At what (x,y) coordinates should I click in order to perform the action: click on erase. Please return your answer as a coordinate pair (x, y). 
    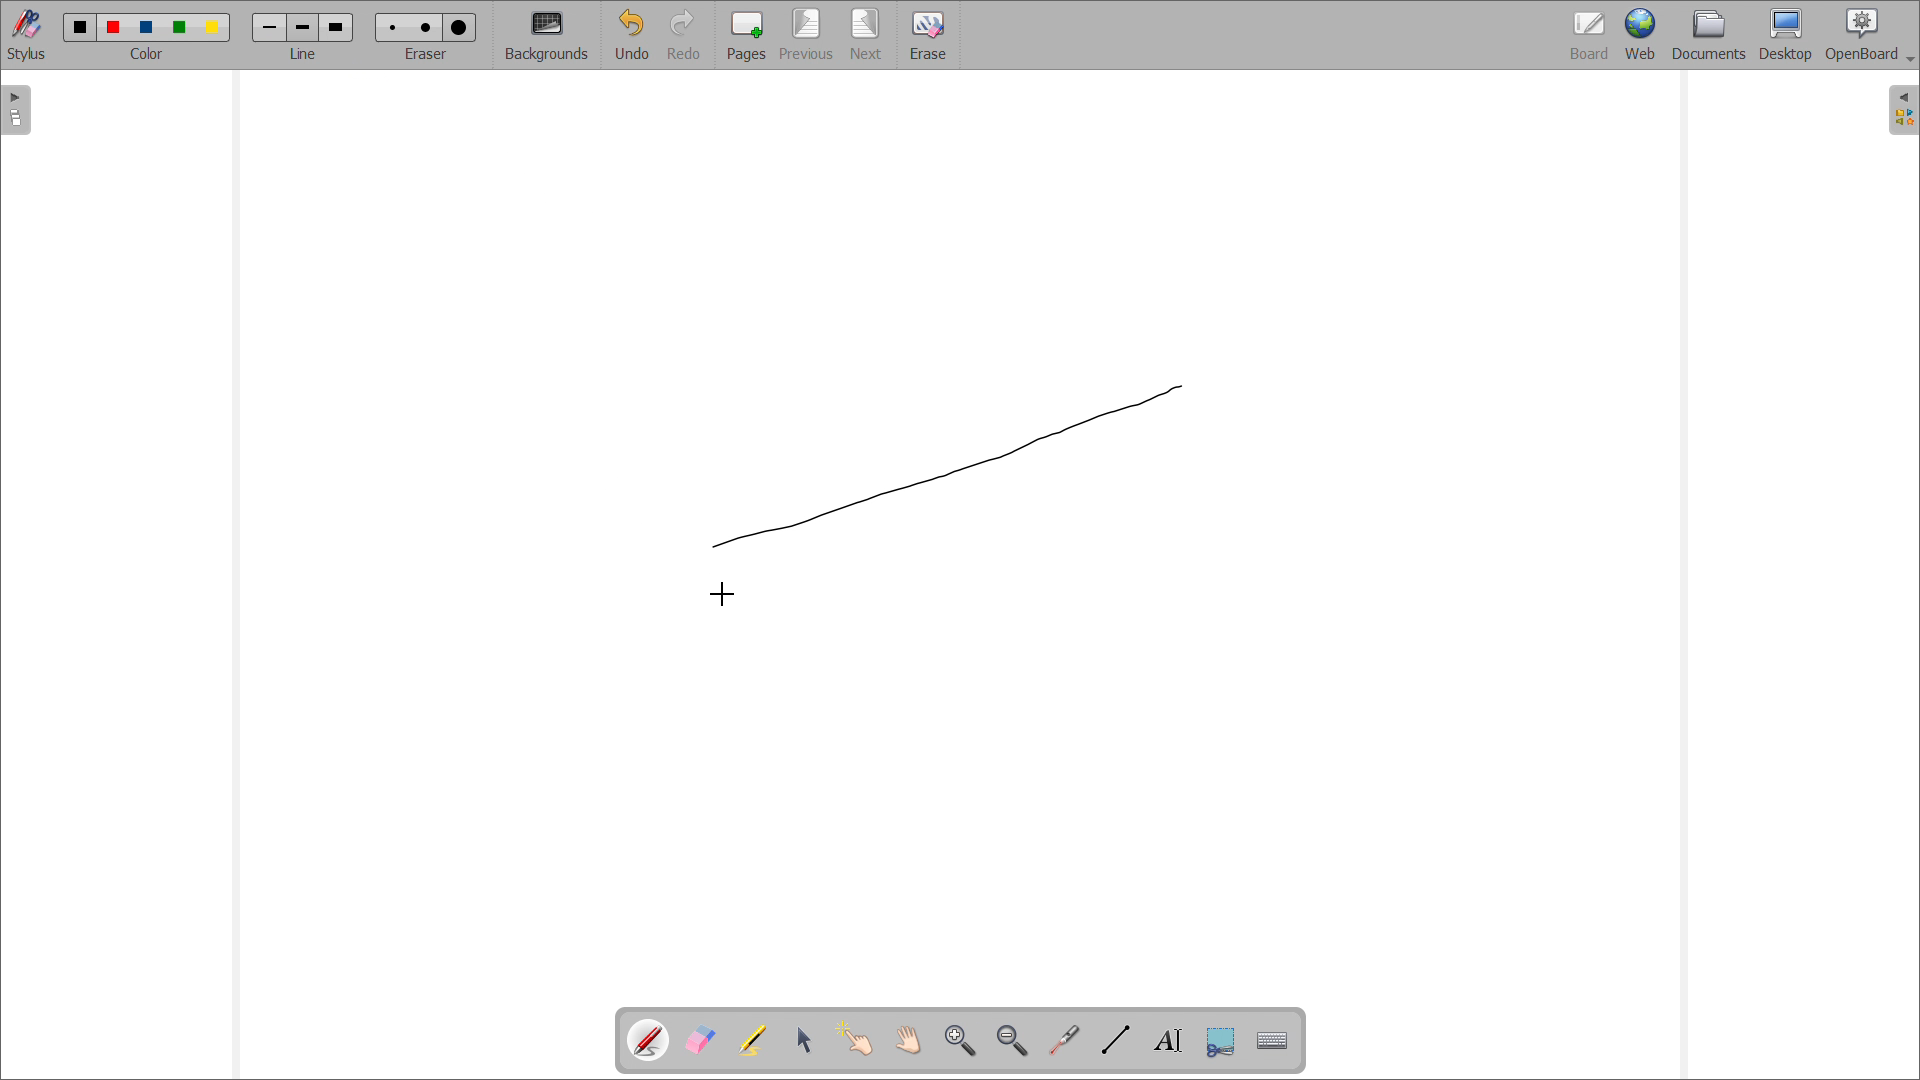
    Looking at the image, I should click on (928, 35).